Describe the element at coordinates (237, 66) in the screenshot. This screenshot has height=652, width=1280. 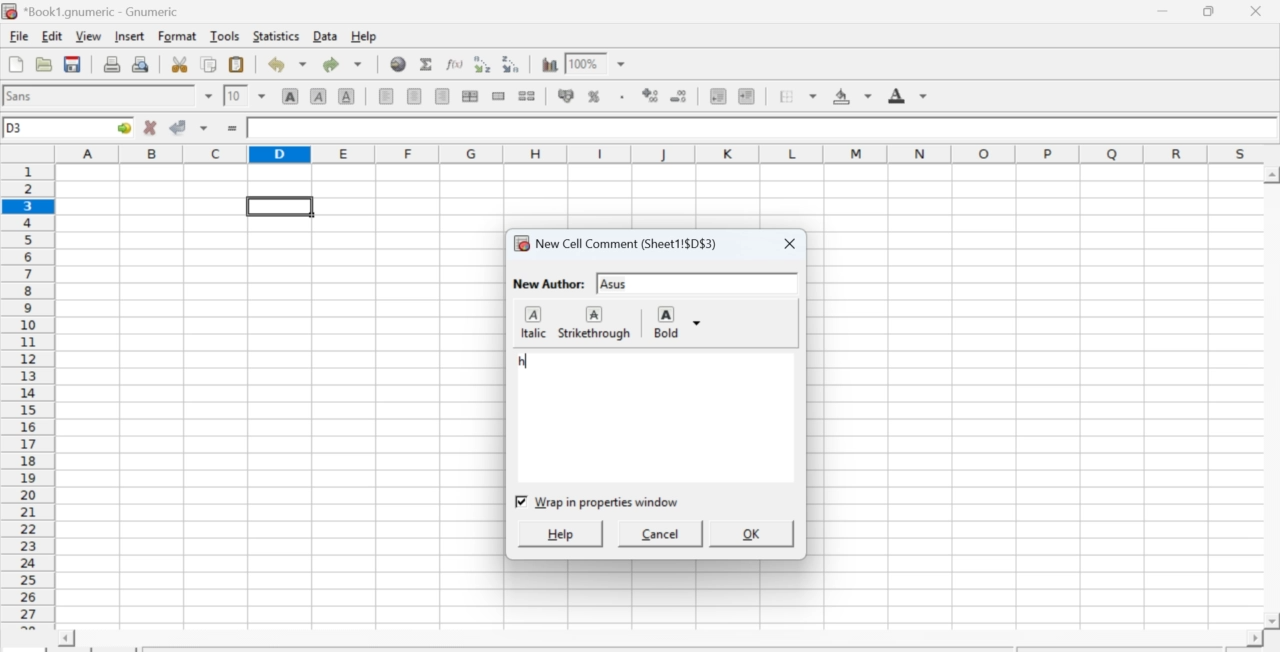
I see `Paste` at that location.